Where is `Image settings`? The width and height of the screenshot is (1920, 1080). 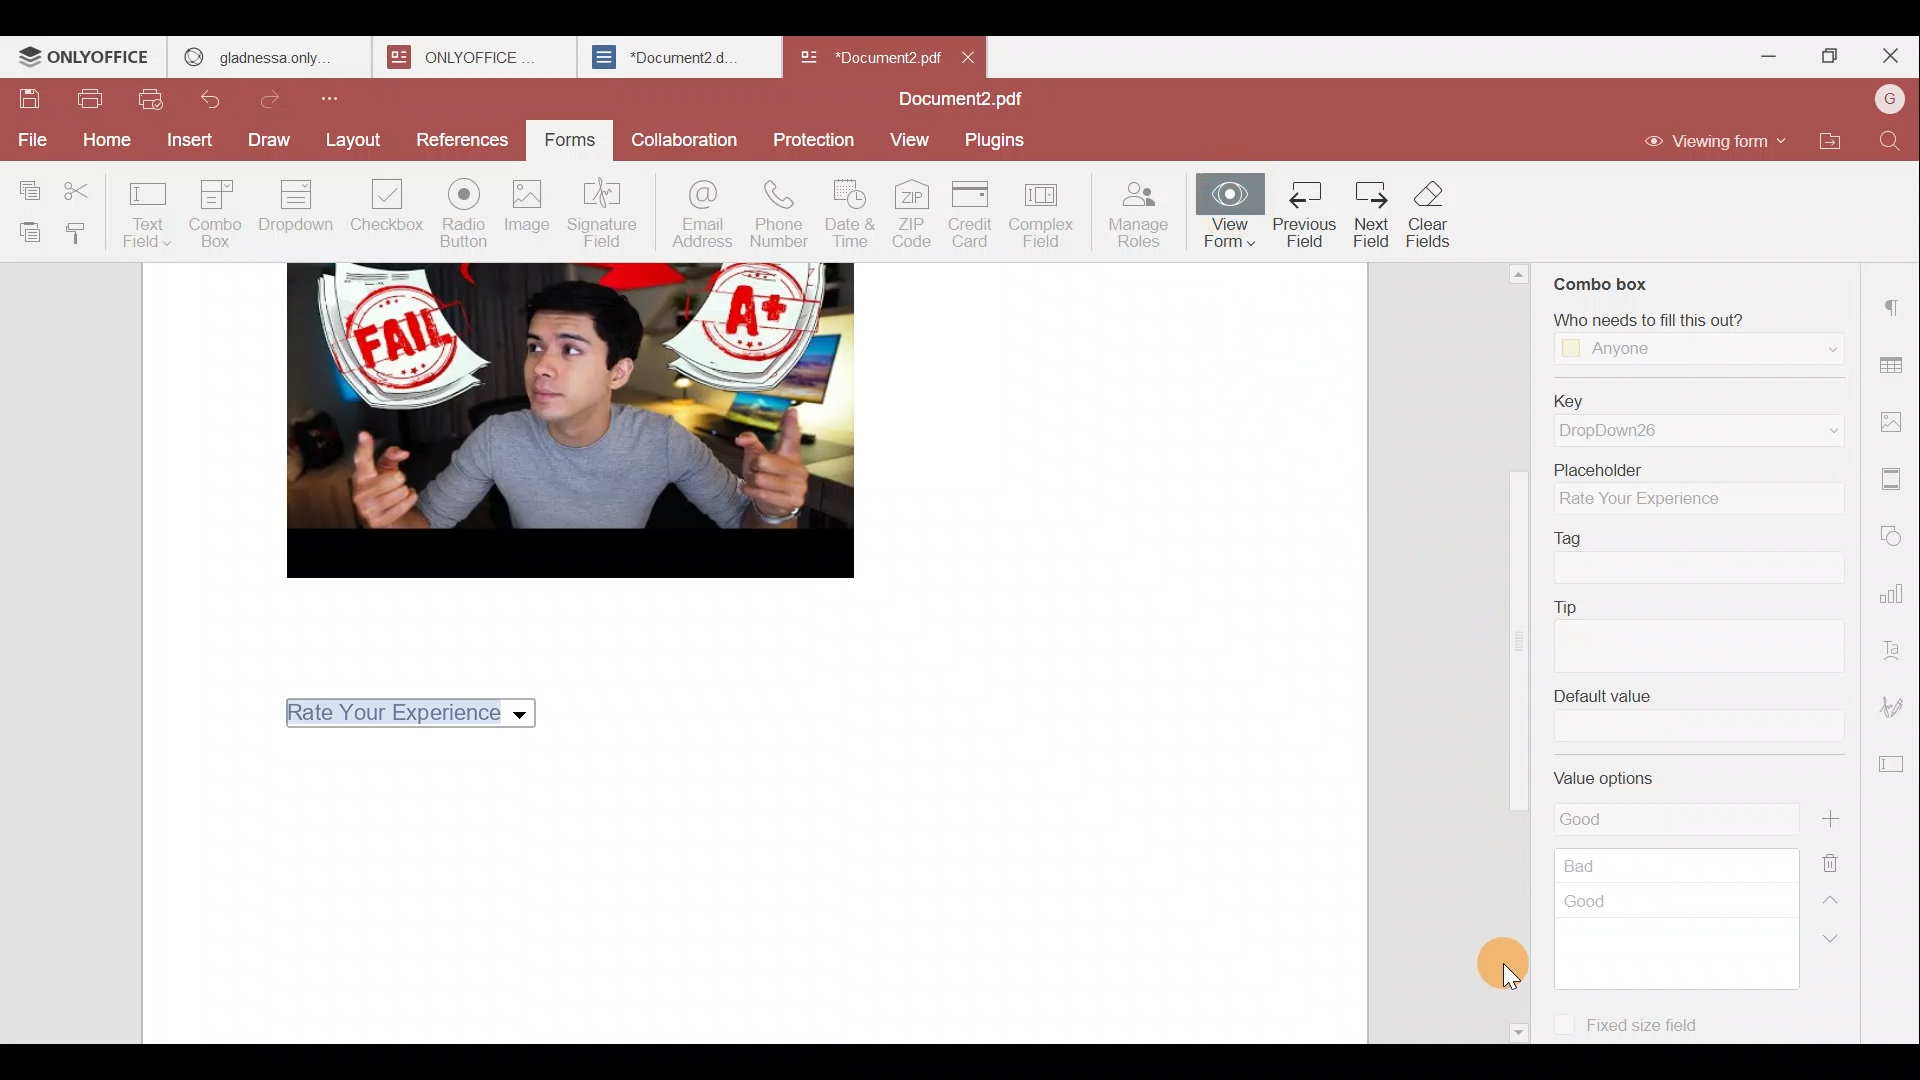
Image settings is located at coordinates (1895, 423).